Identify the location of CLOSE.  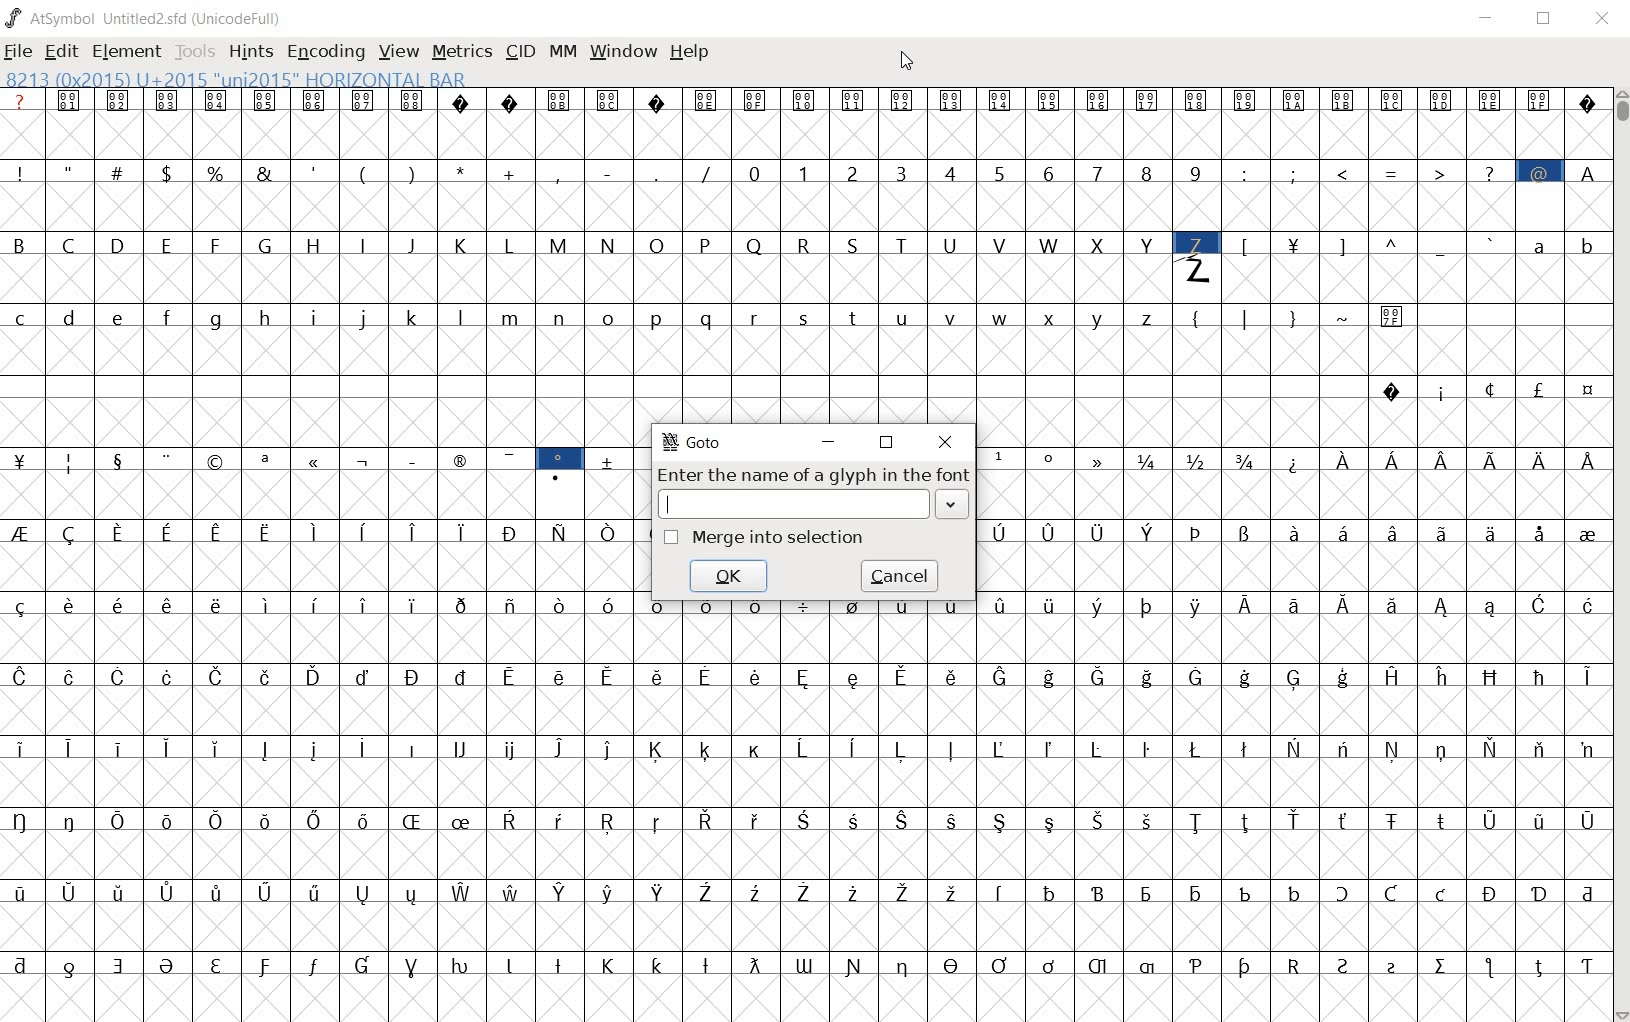
(1604, 22).